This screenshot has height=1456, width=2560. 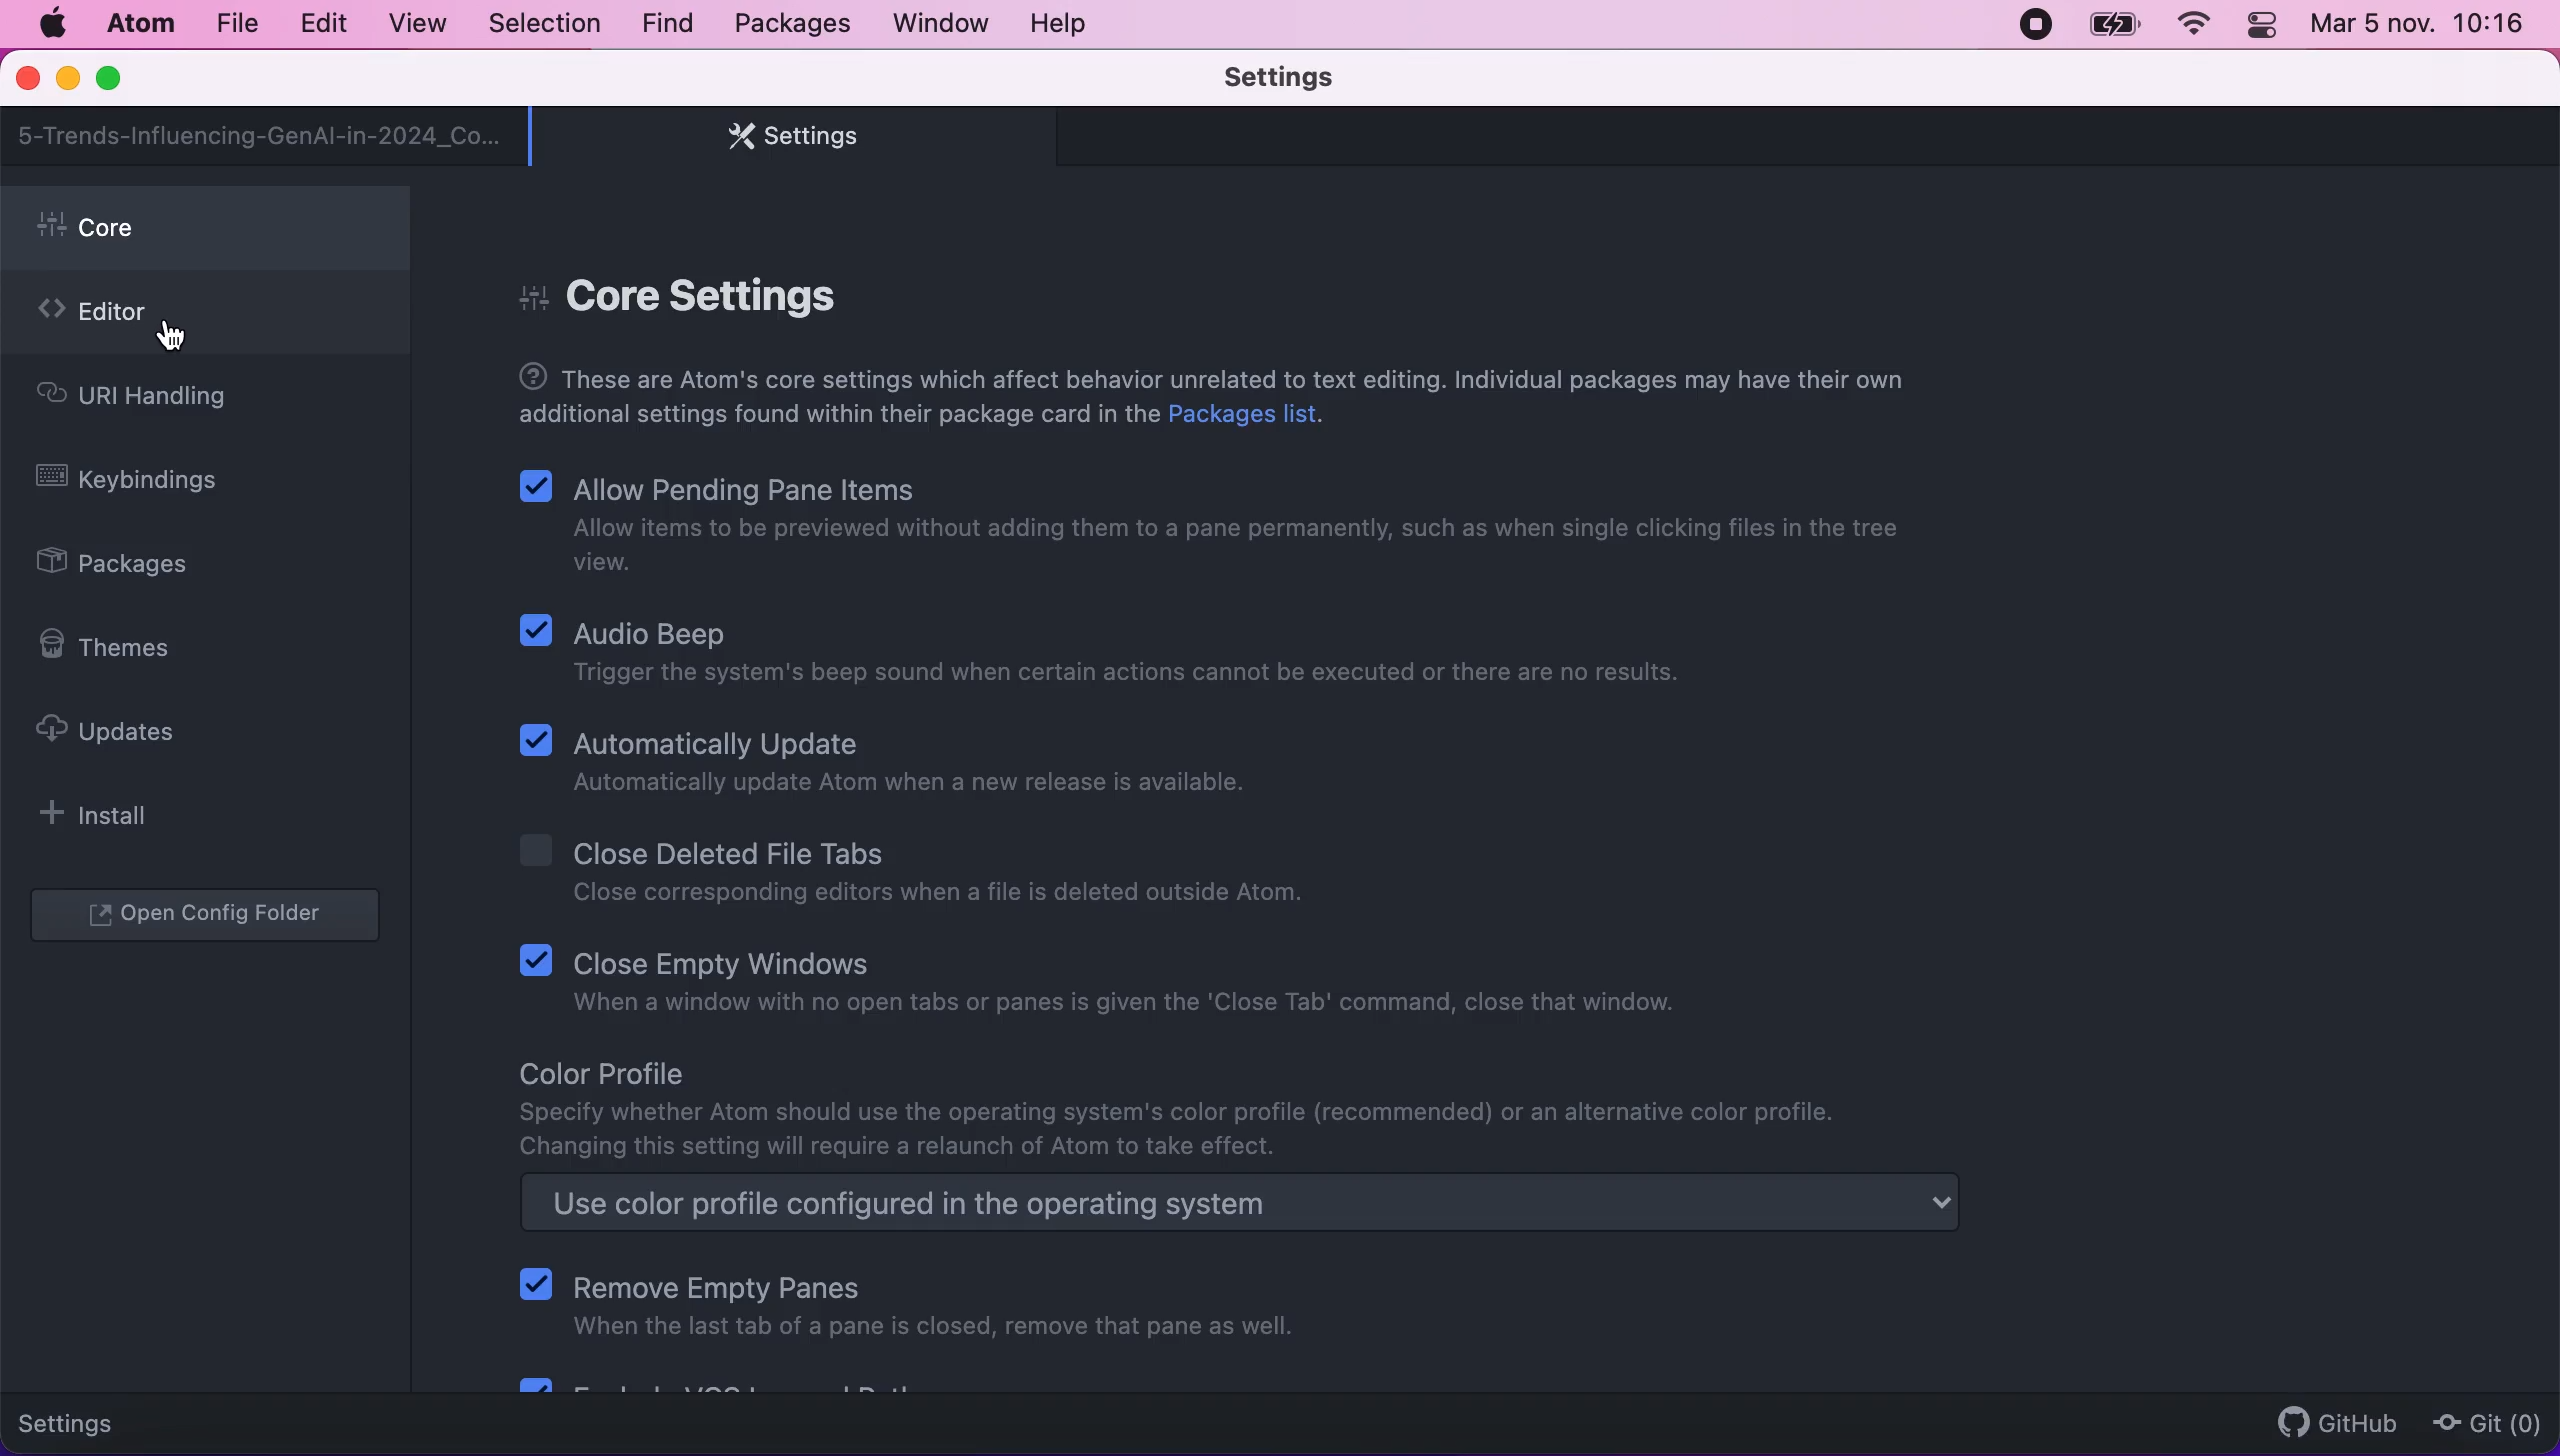 I want to click on core settings, so click(x=691, y=284).